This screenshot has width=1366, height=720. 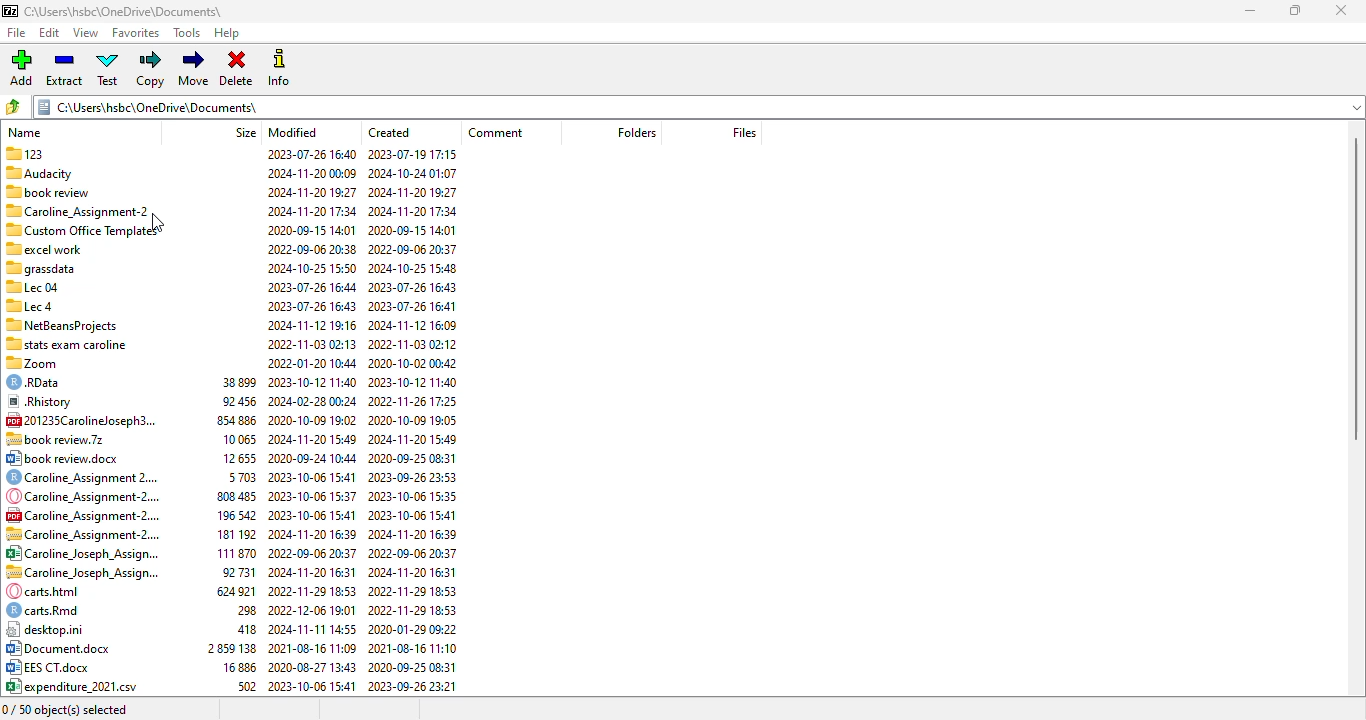 I want to click on test, so click(x=108, y=69).